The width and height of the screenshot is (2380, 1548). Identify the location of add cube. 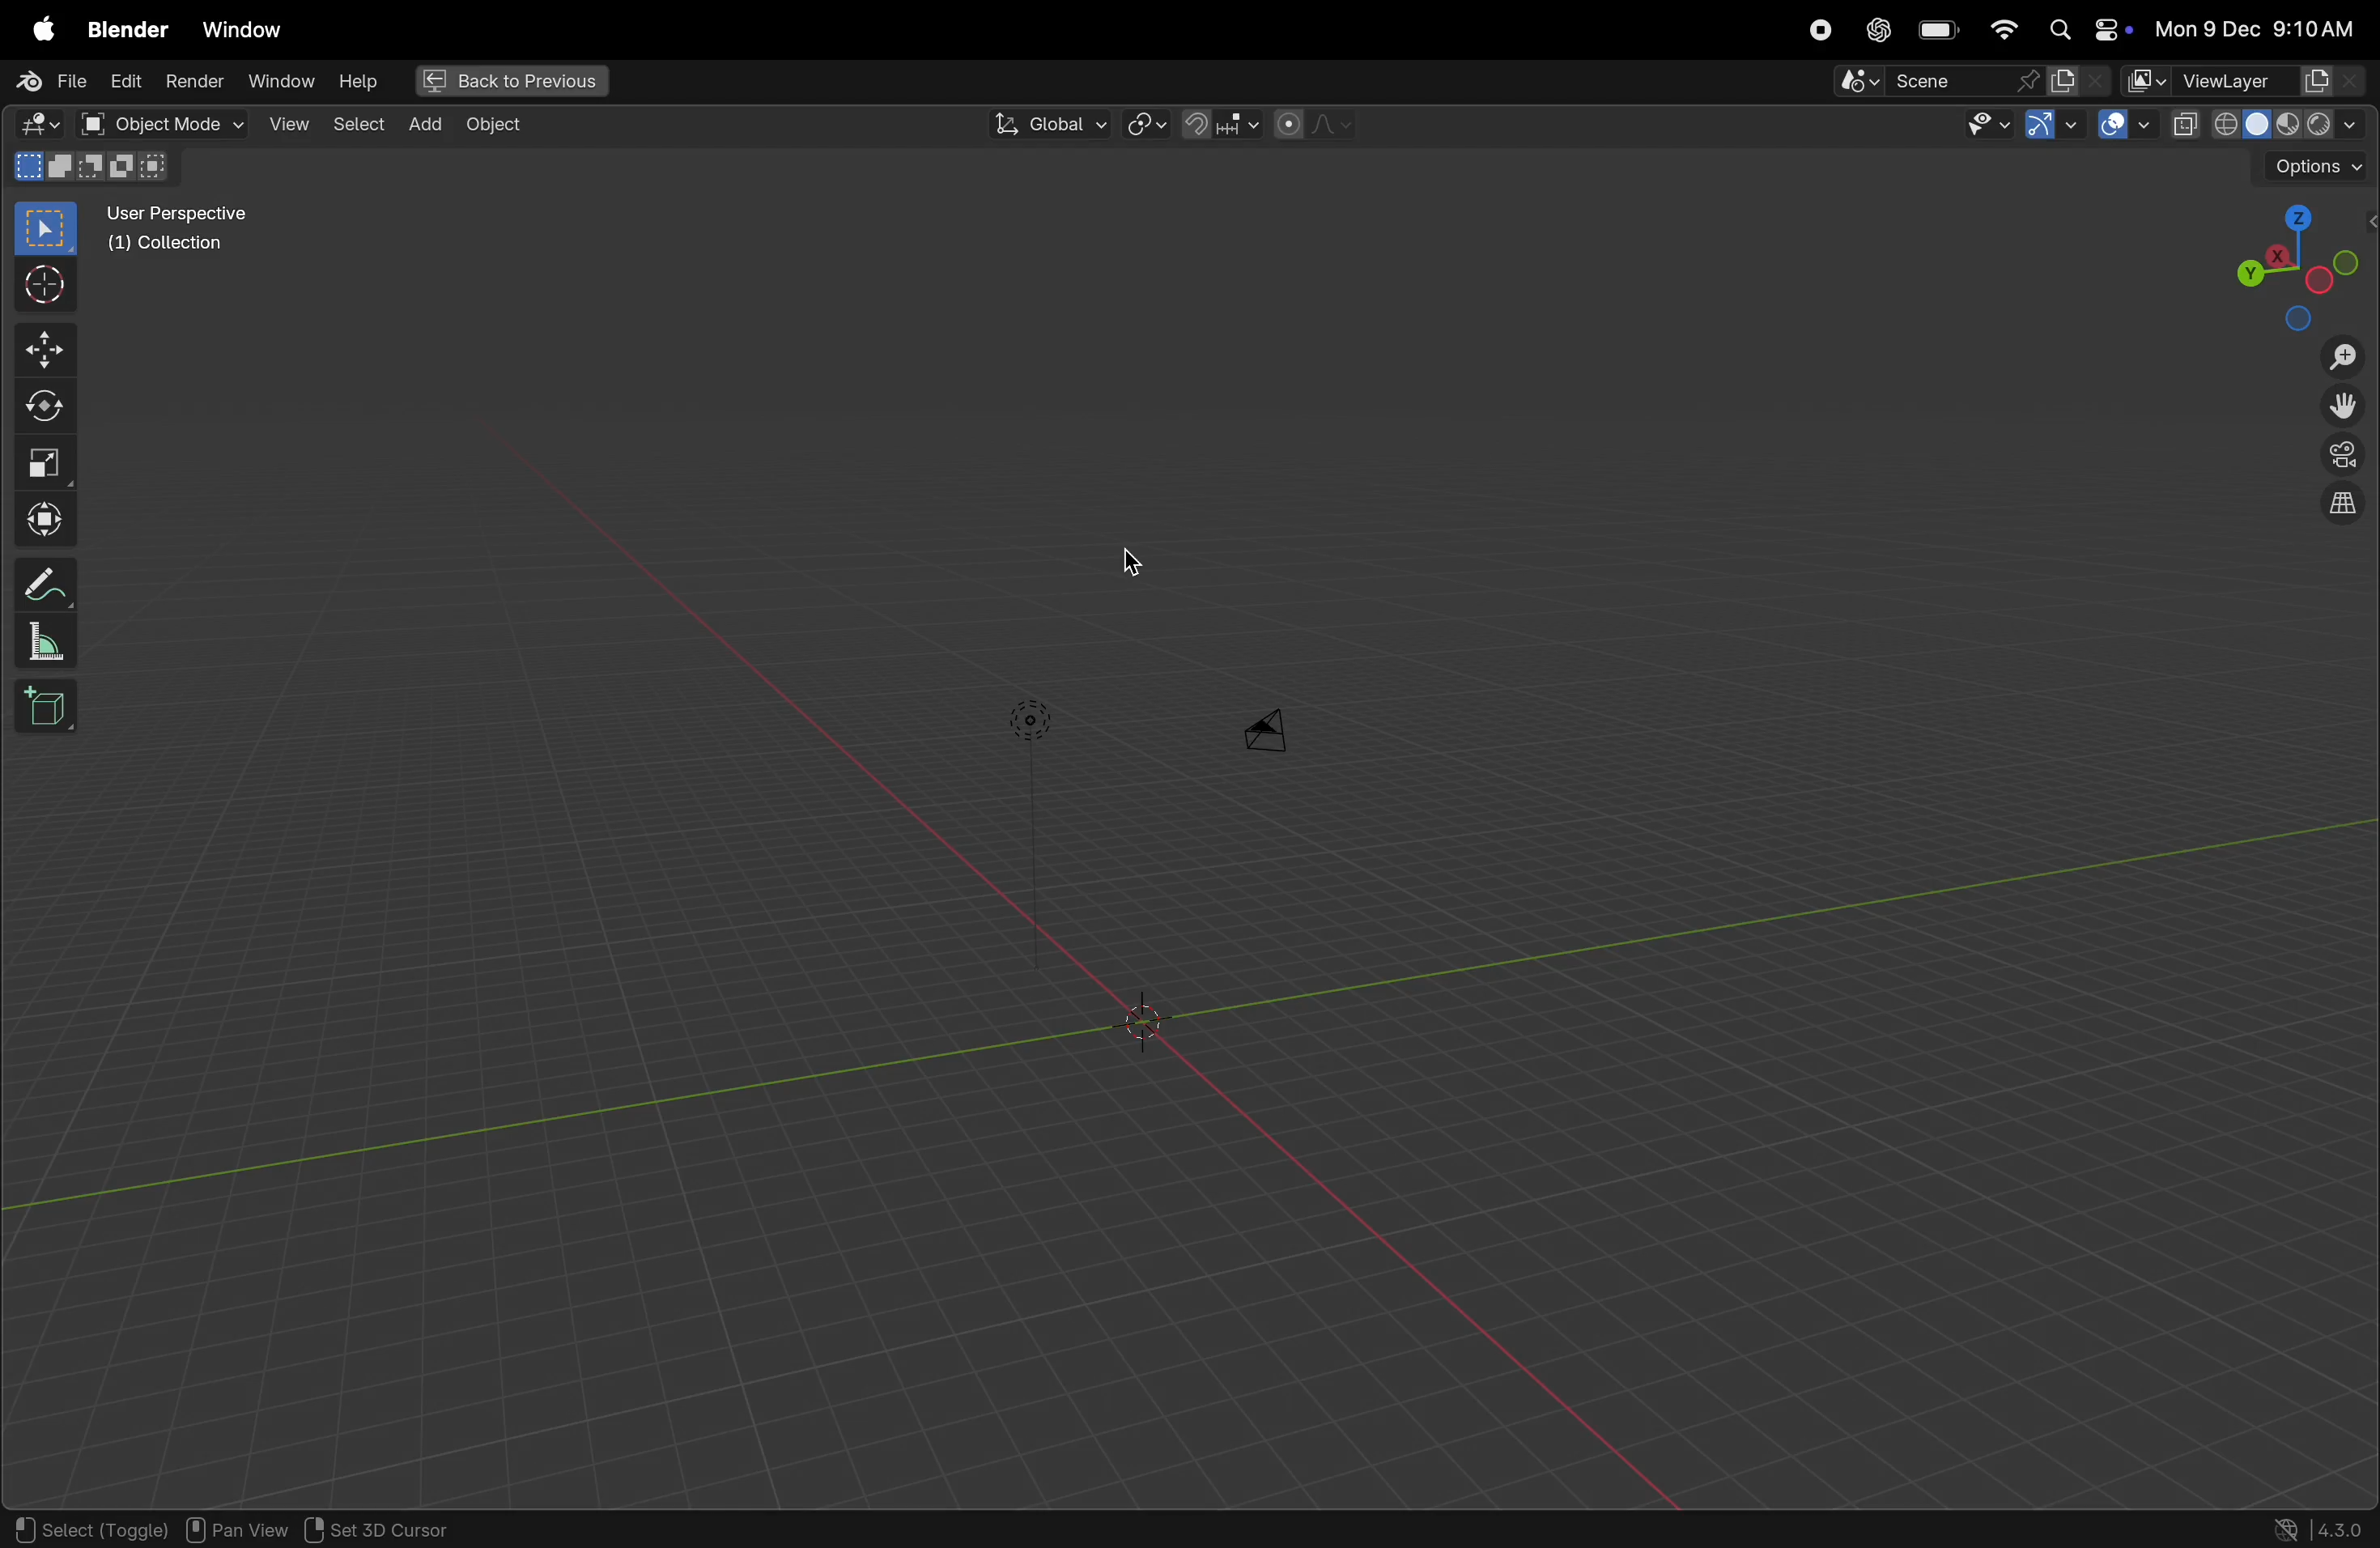
(51, 709).